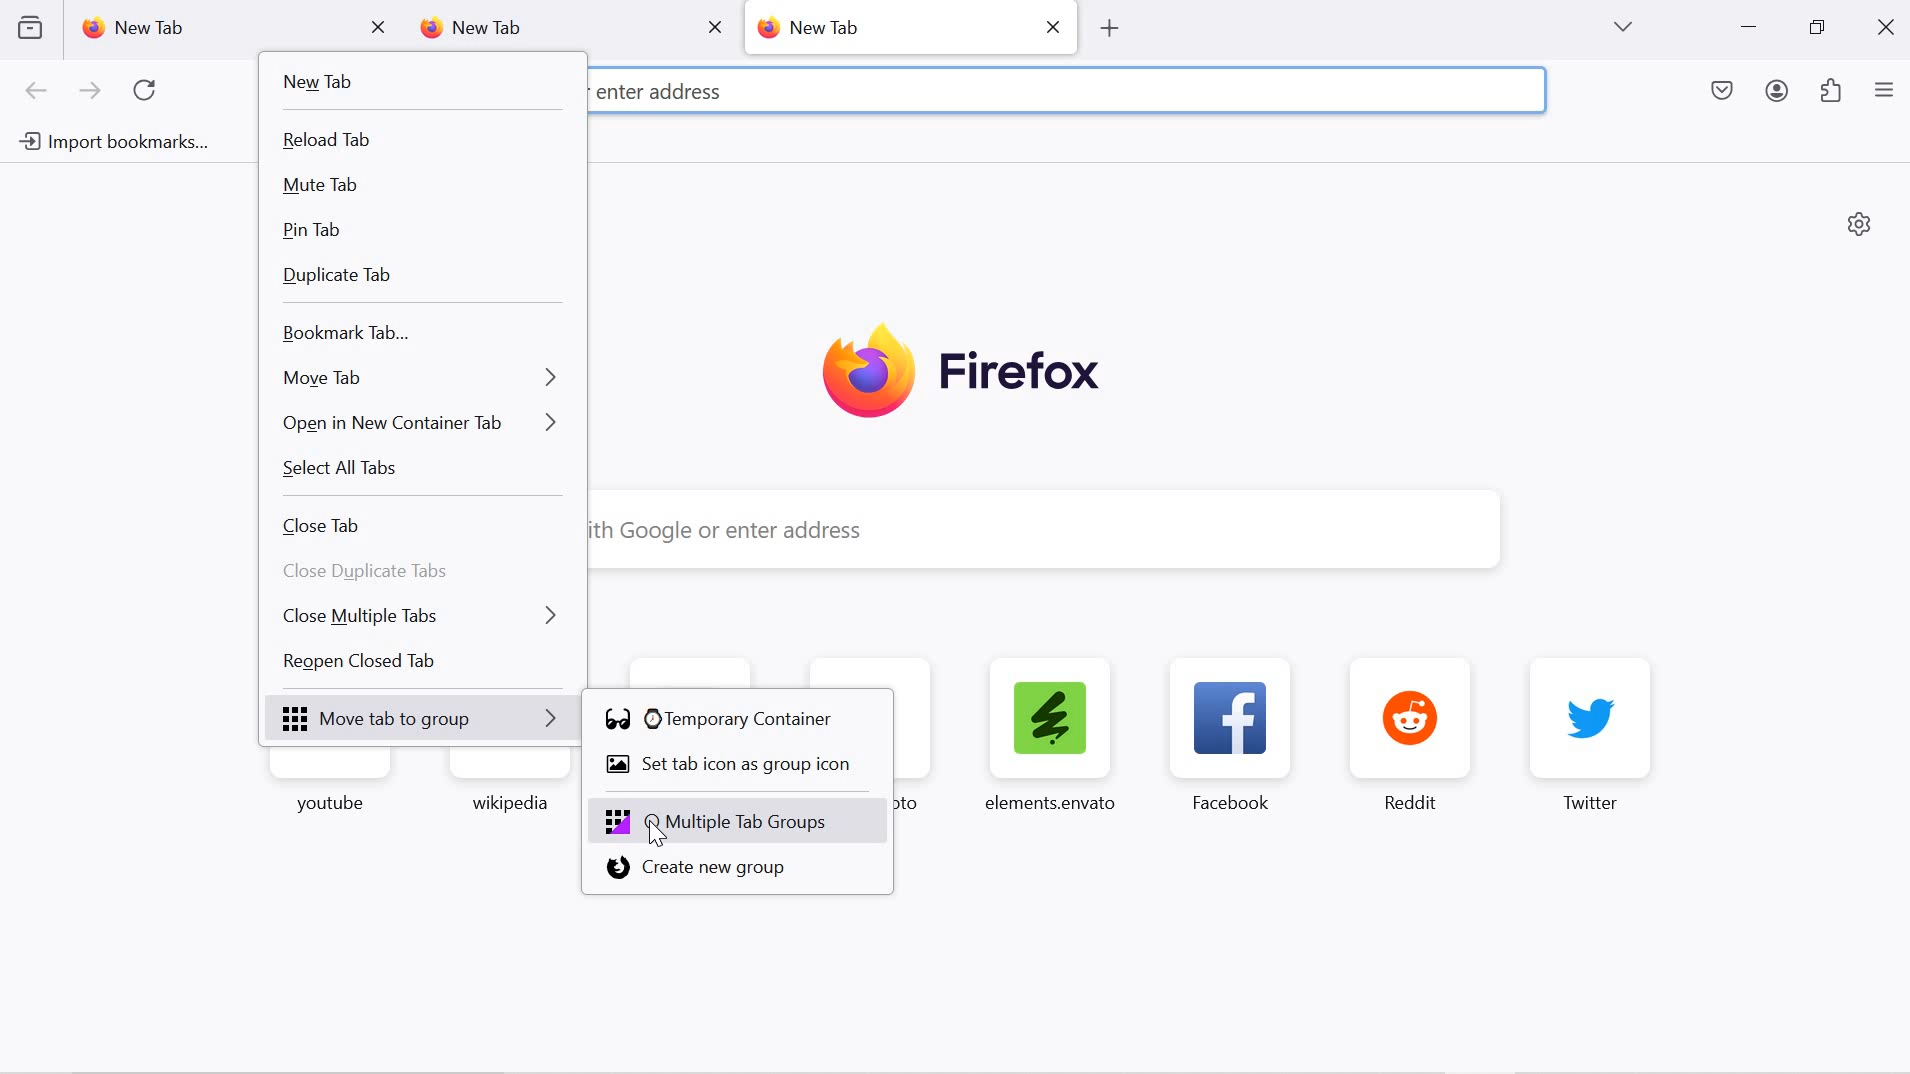 Image resolution: width=1910 pixels, height=1074 pixels. Describe the element at coordinates (419, 376) in the screenshot. I see `move tab` at that location.